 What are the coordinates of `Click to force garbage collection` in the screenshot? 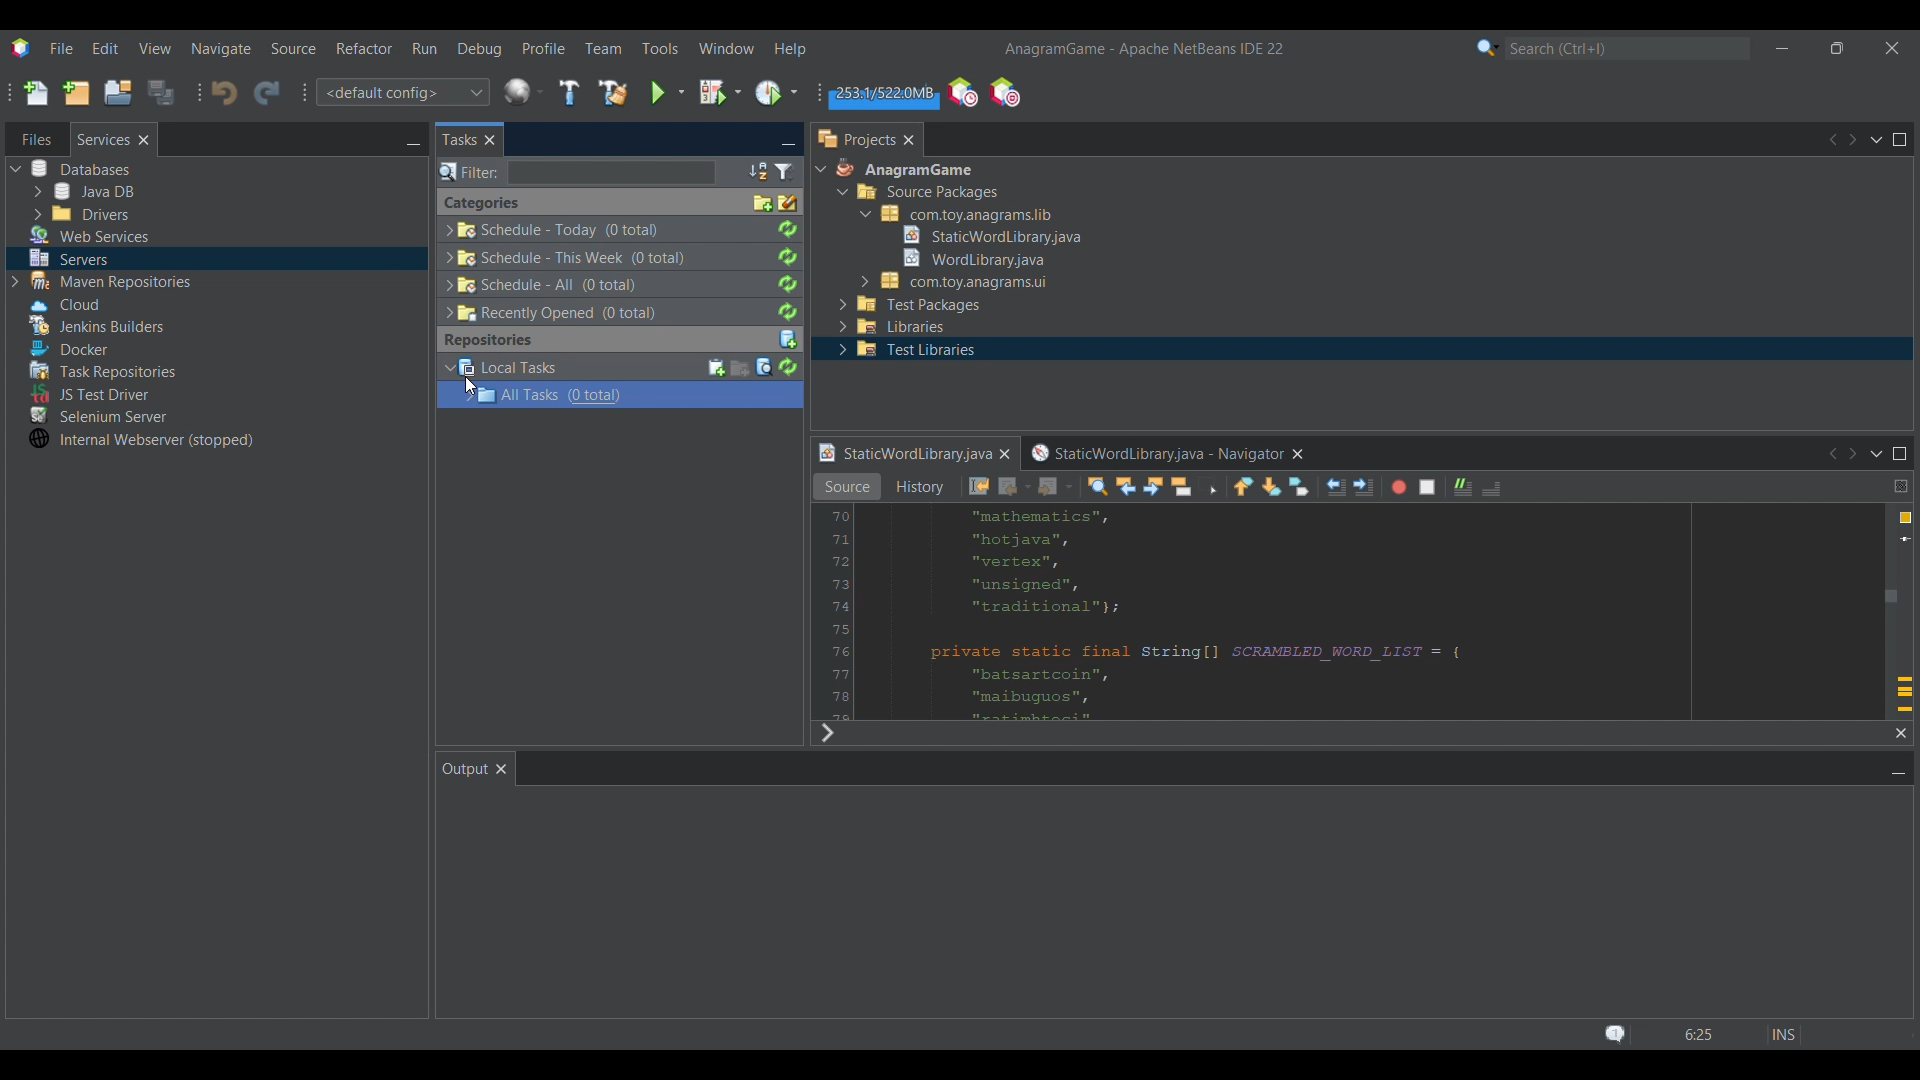 It's located at (883, 94).